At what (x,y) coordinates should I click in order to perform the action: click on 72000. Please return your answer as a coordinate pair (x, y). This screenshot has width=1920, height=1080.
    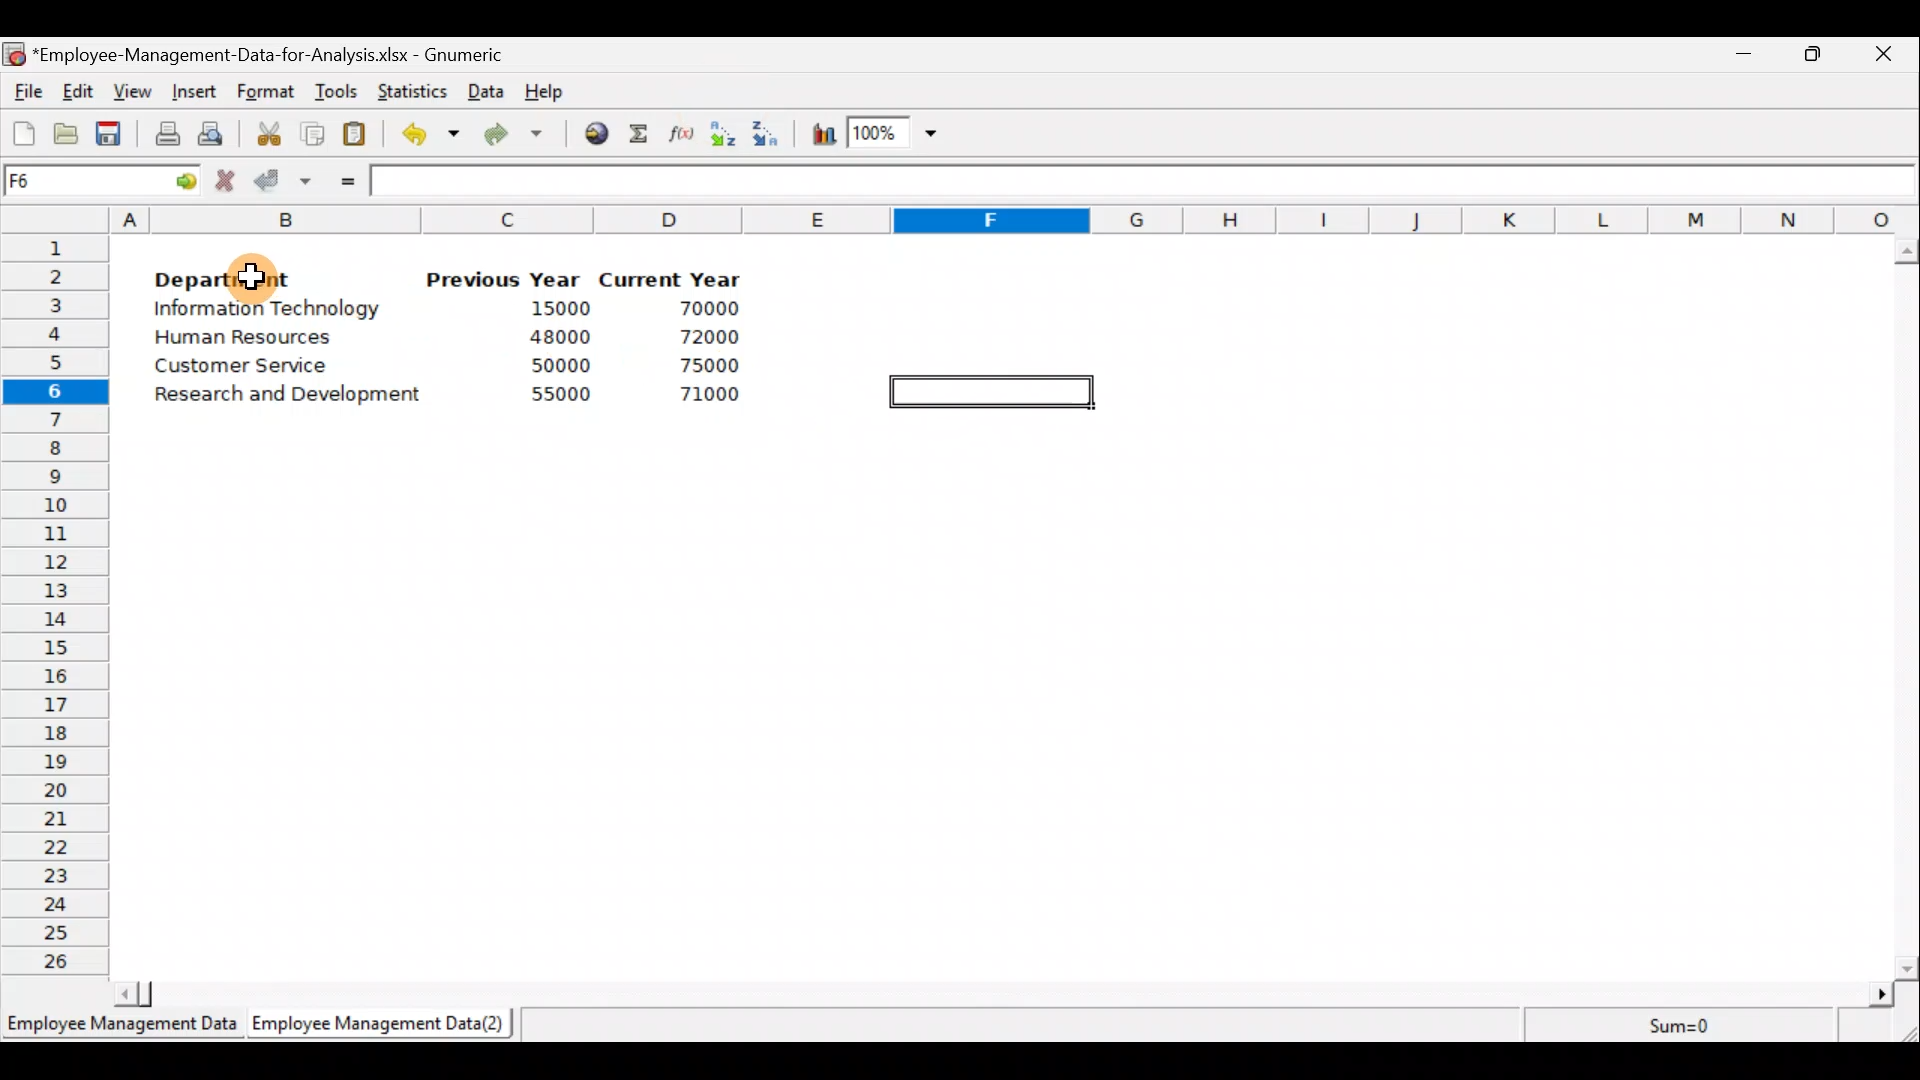
    Looking at the image, I should click on (702, 337).